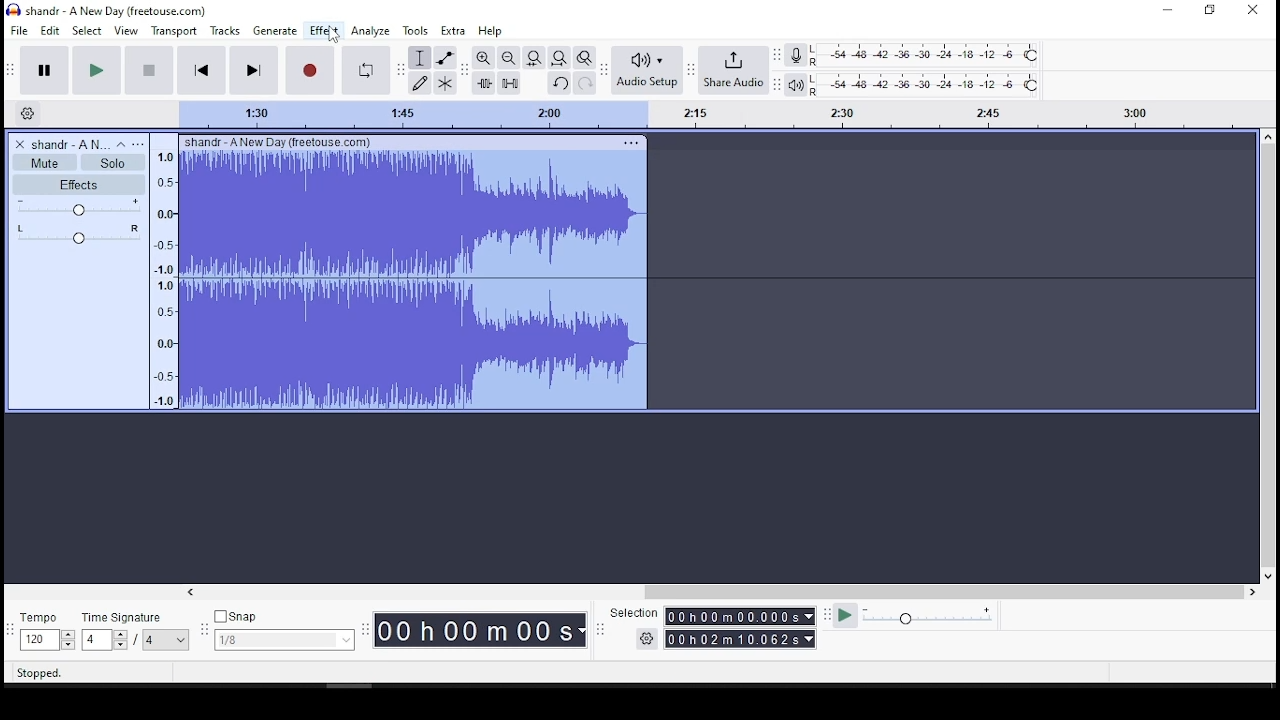 Image resolution: width=1280 pixels, height=720 pixels. What do you see at coordinates (46, 162) in the screenshot?
I see `mute` at bounding box center [46, 162].